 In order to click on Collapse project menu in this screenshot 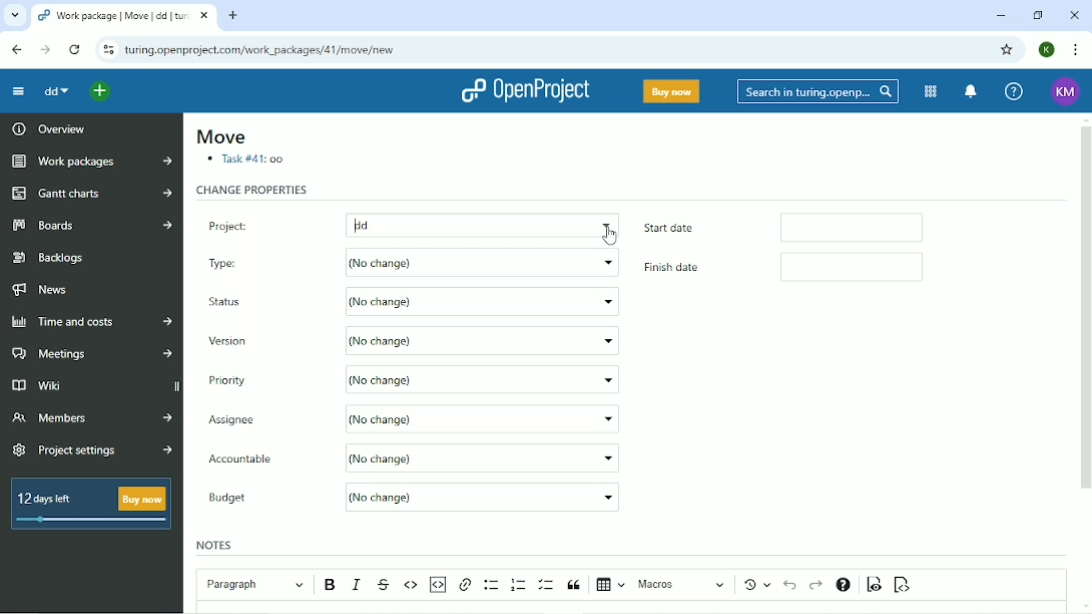, I will do `click(18, 91)`.